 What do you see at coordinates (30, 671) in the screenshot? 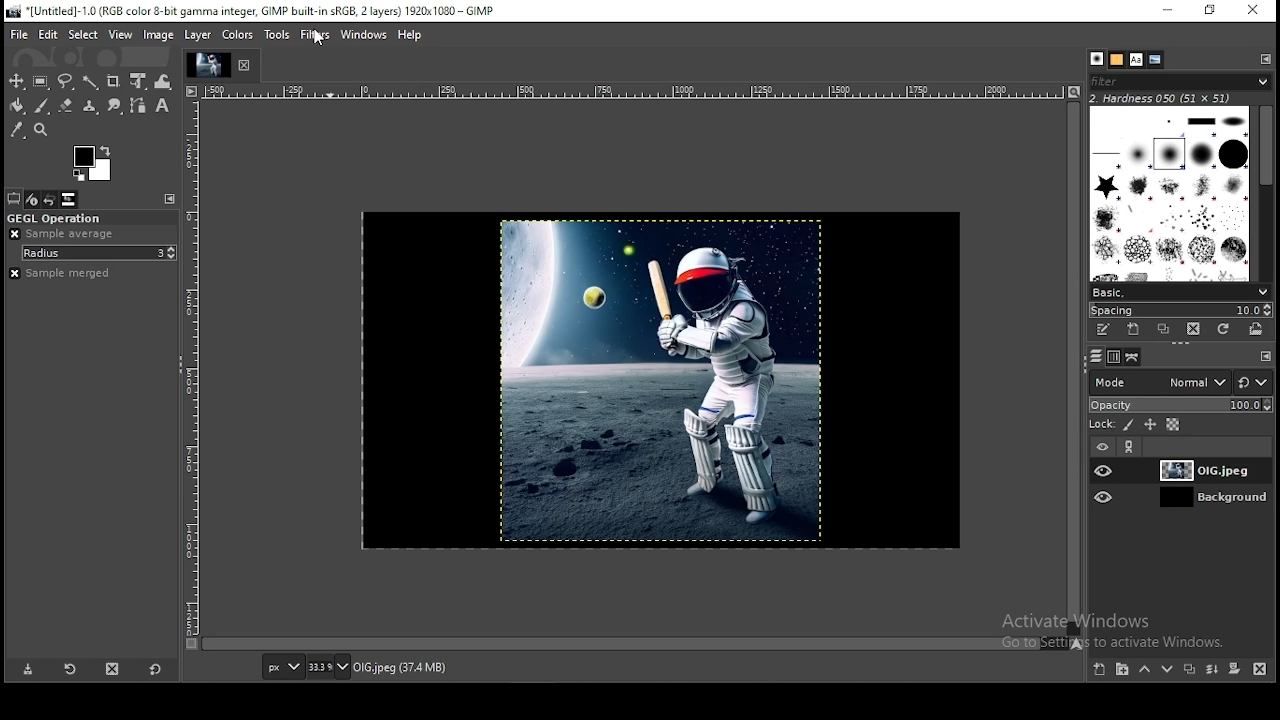
I see `save tool preset` at bounding box center [30, 671].